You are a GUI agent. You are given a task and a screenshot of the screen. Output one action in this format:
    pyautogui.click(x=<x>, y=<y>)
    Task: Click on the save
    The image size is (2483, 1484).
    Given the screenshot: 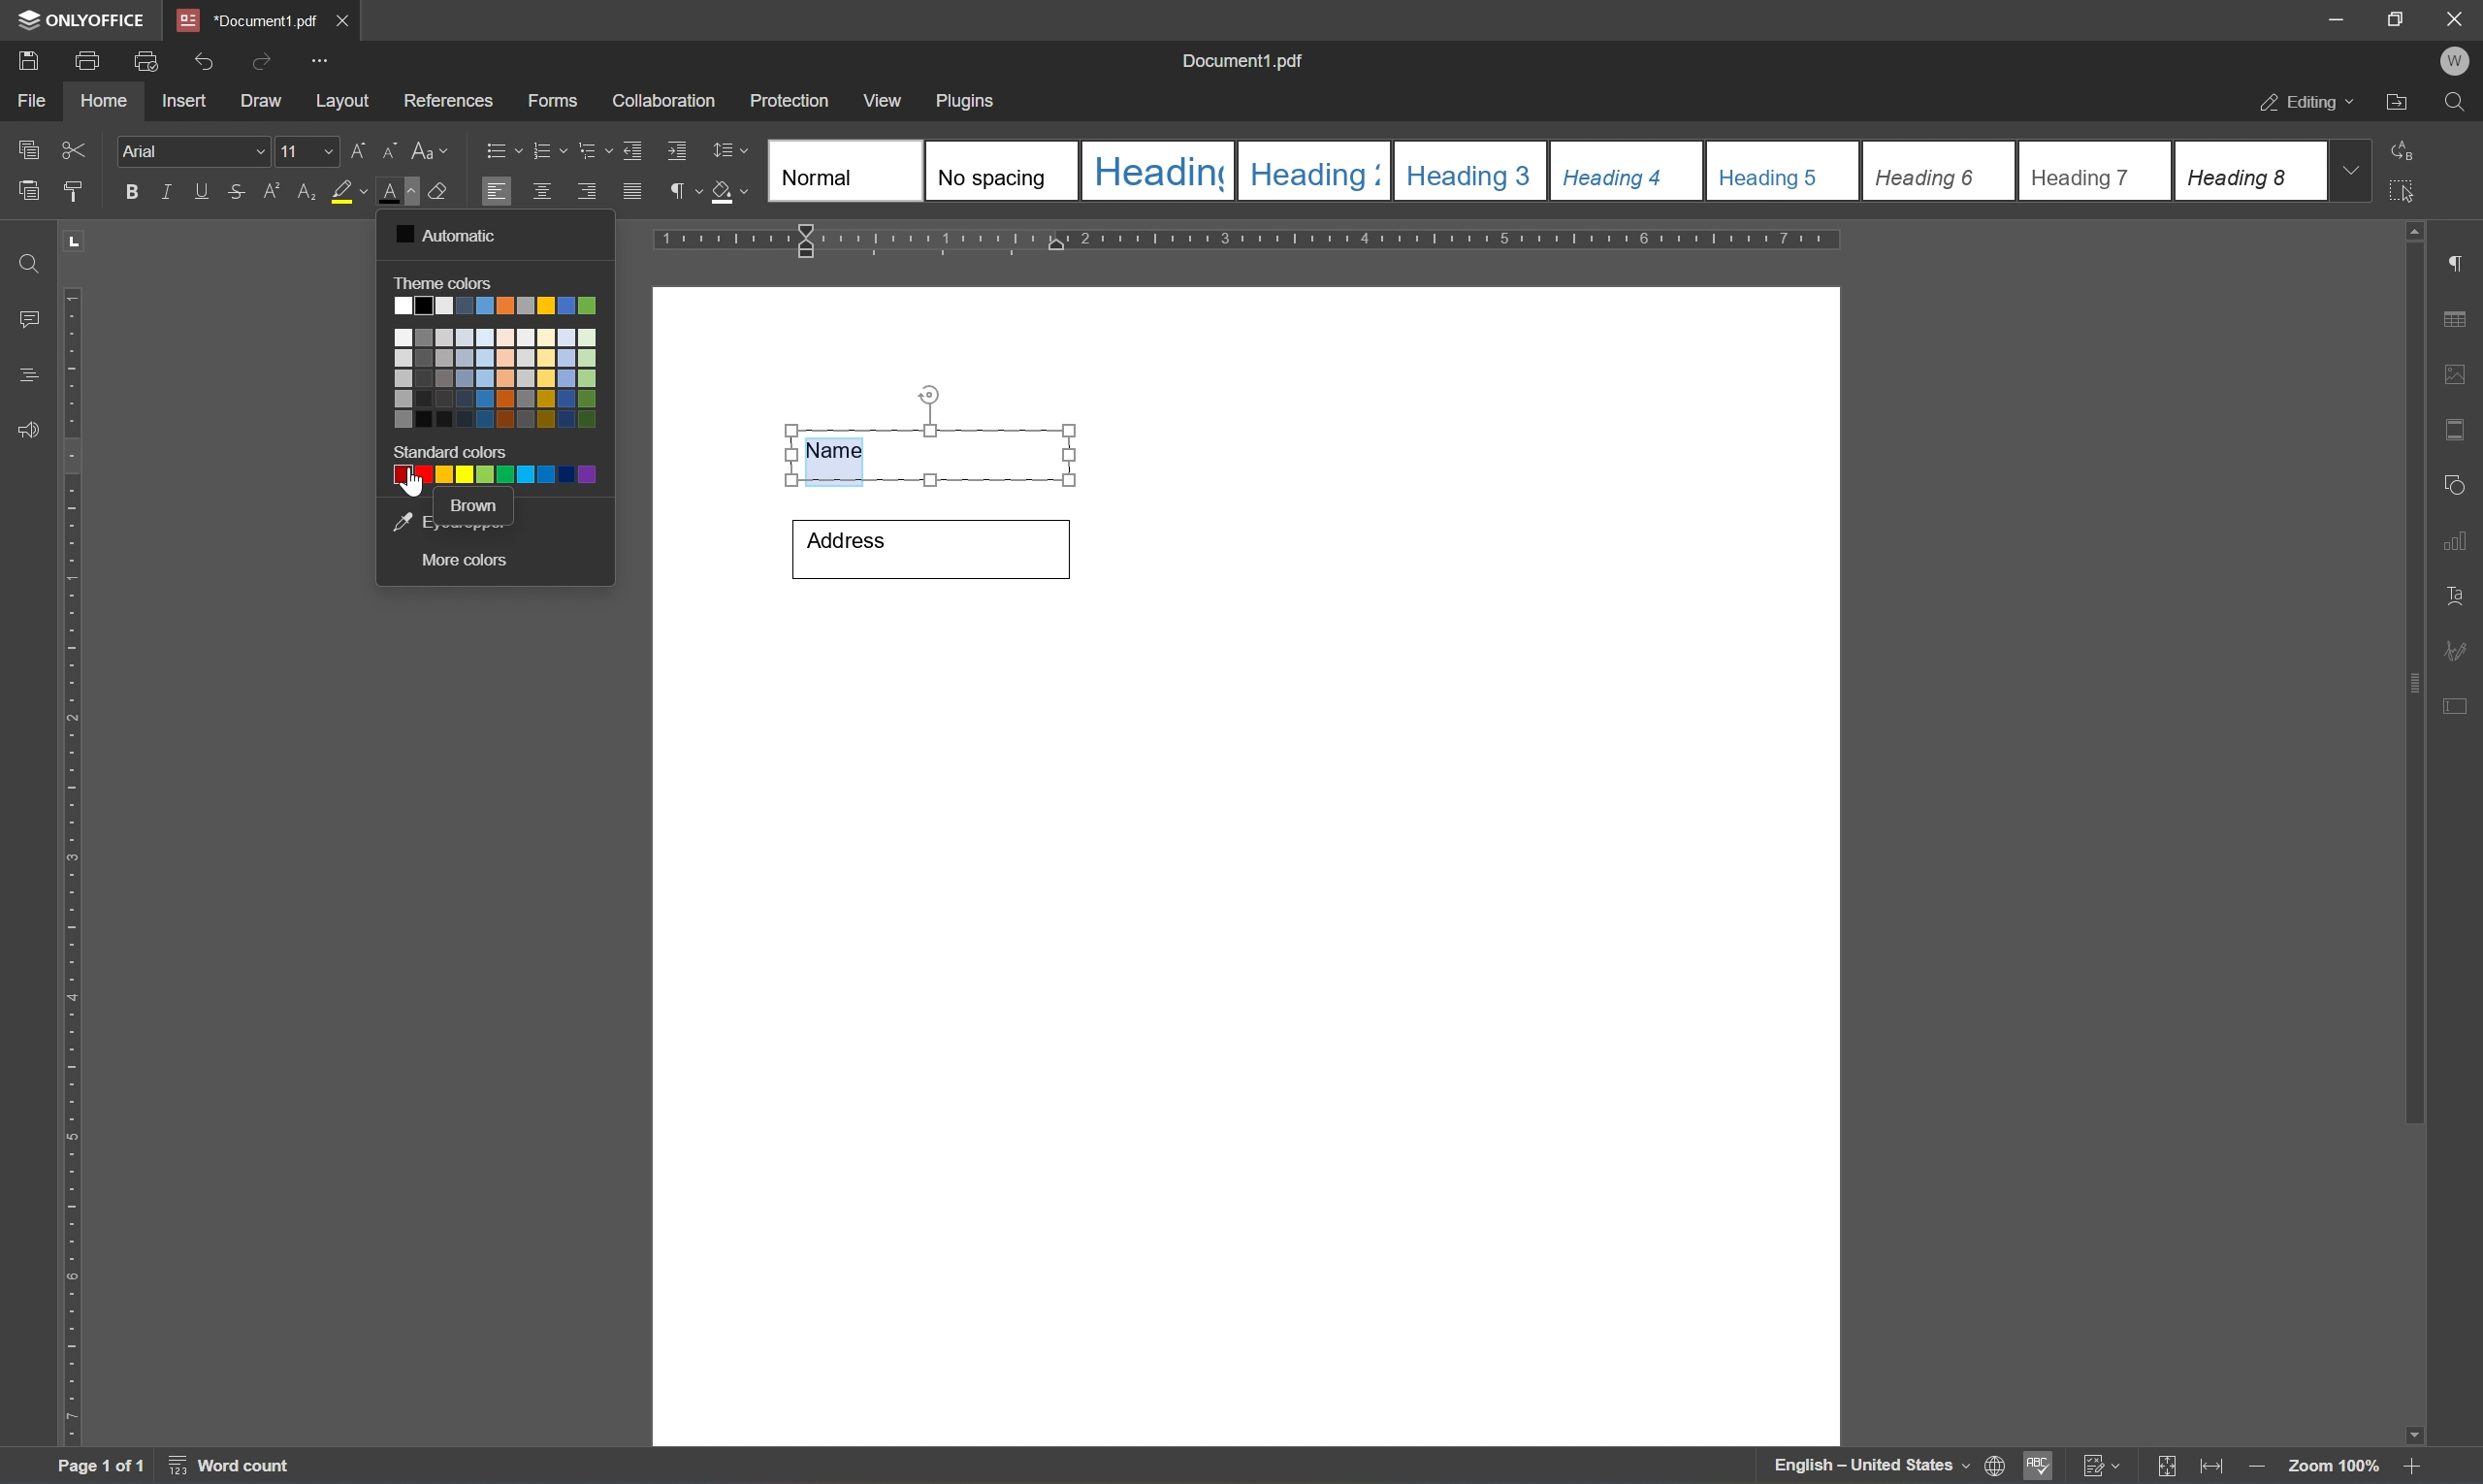 What is the action you would take?
    pyautogui.click(x=29, y=59)
    